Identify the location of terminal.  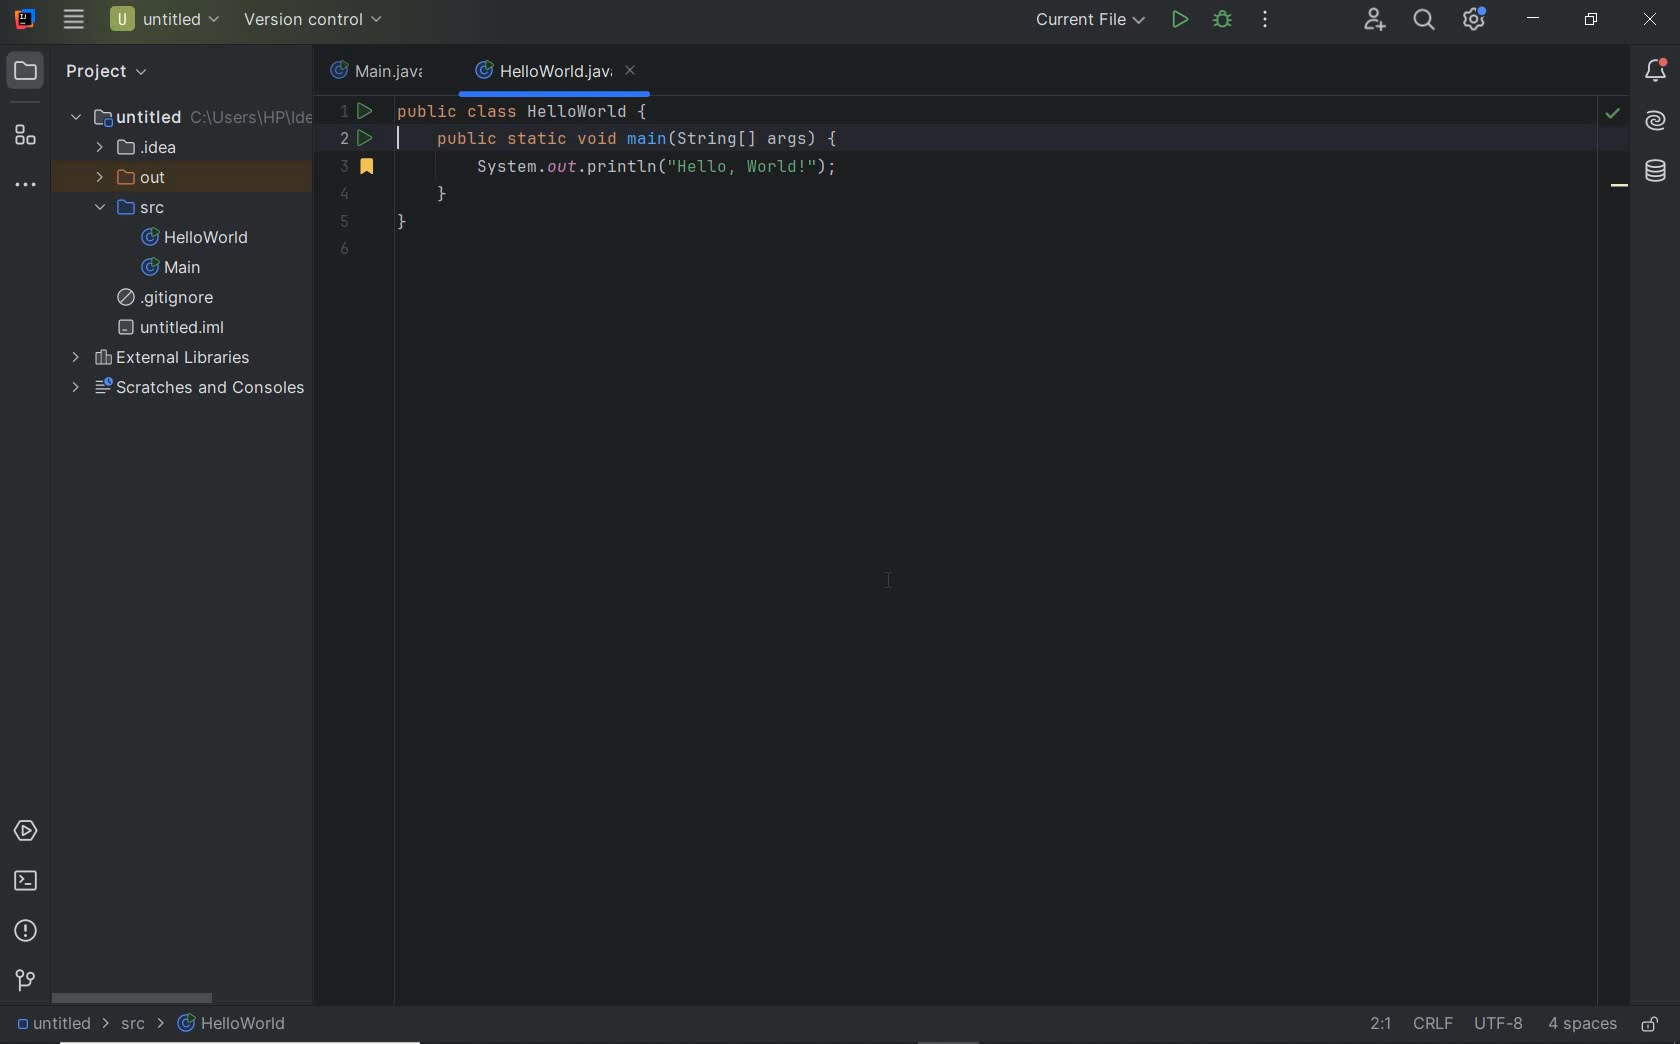
(25, 882).